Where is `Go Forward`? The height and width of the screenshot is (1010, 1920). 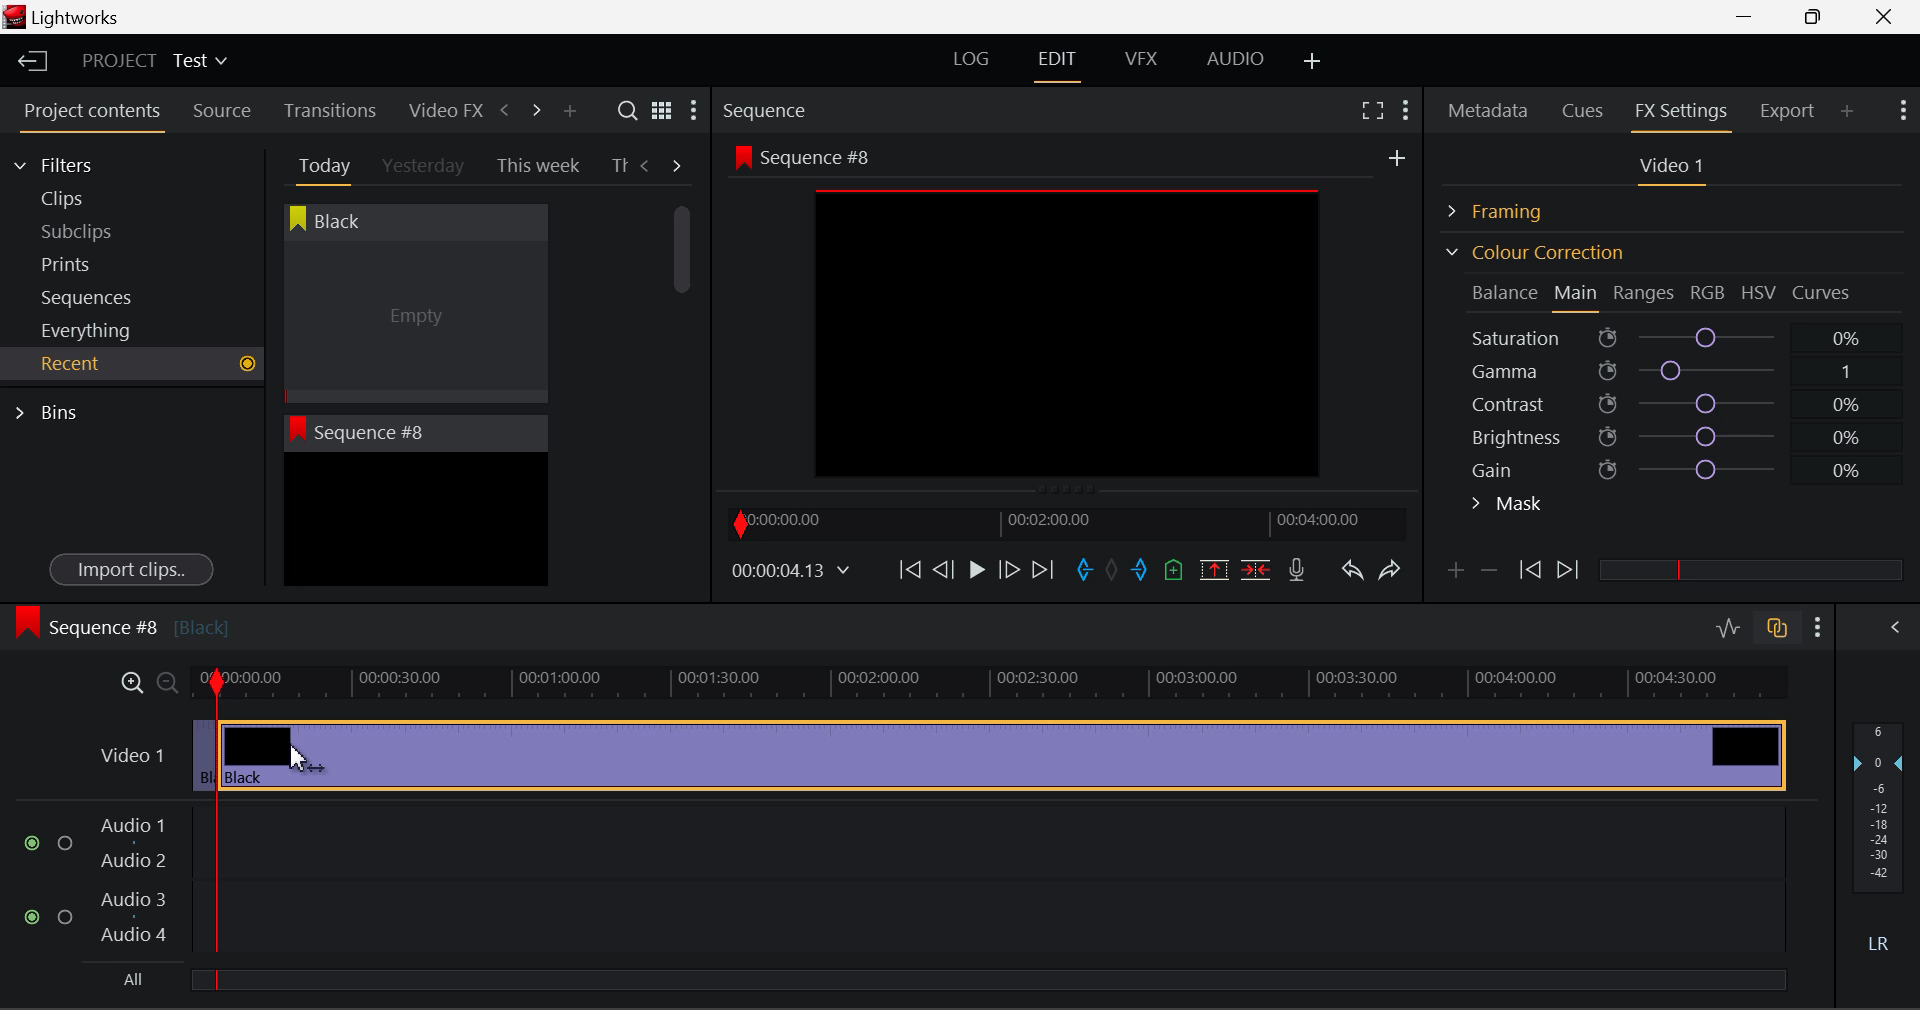 Go Forward is located at coordinates (1009, 569).